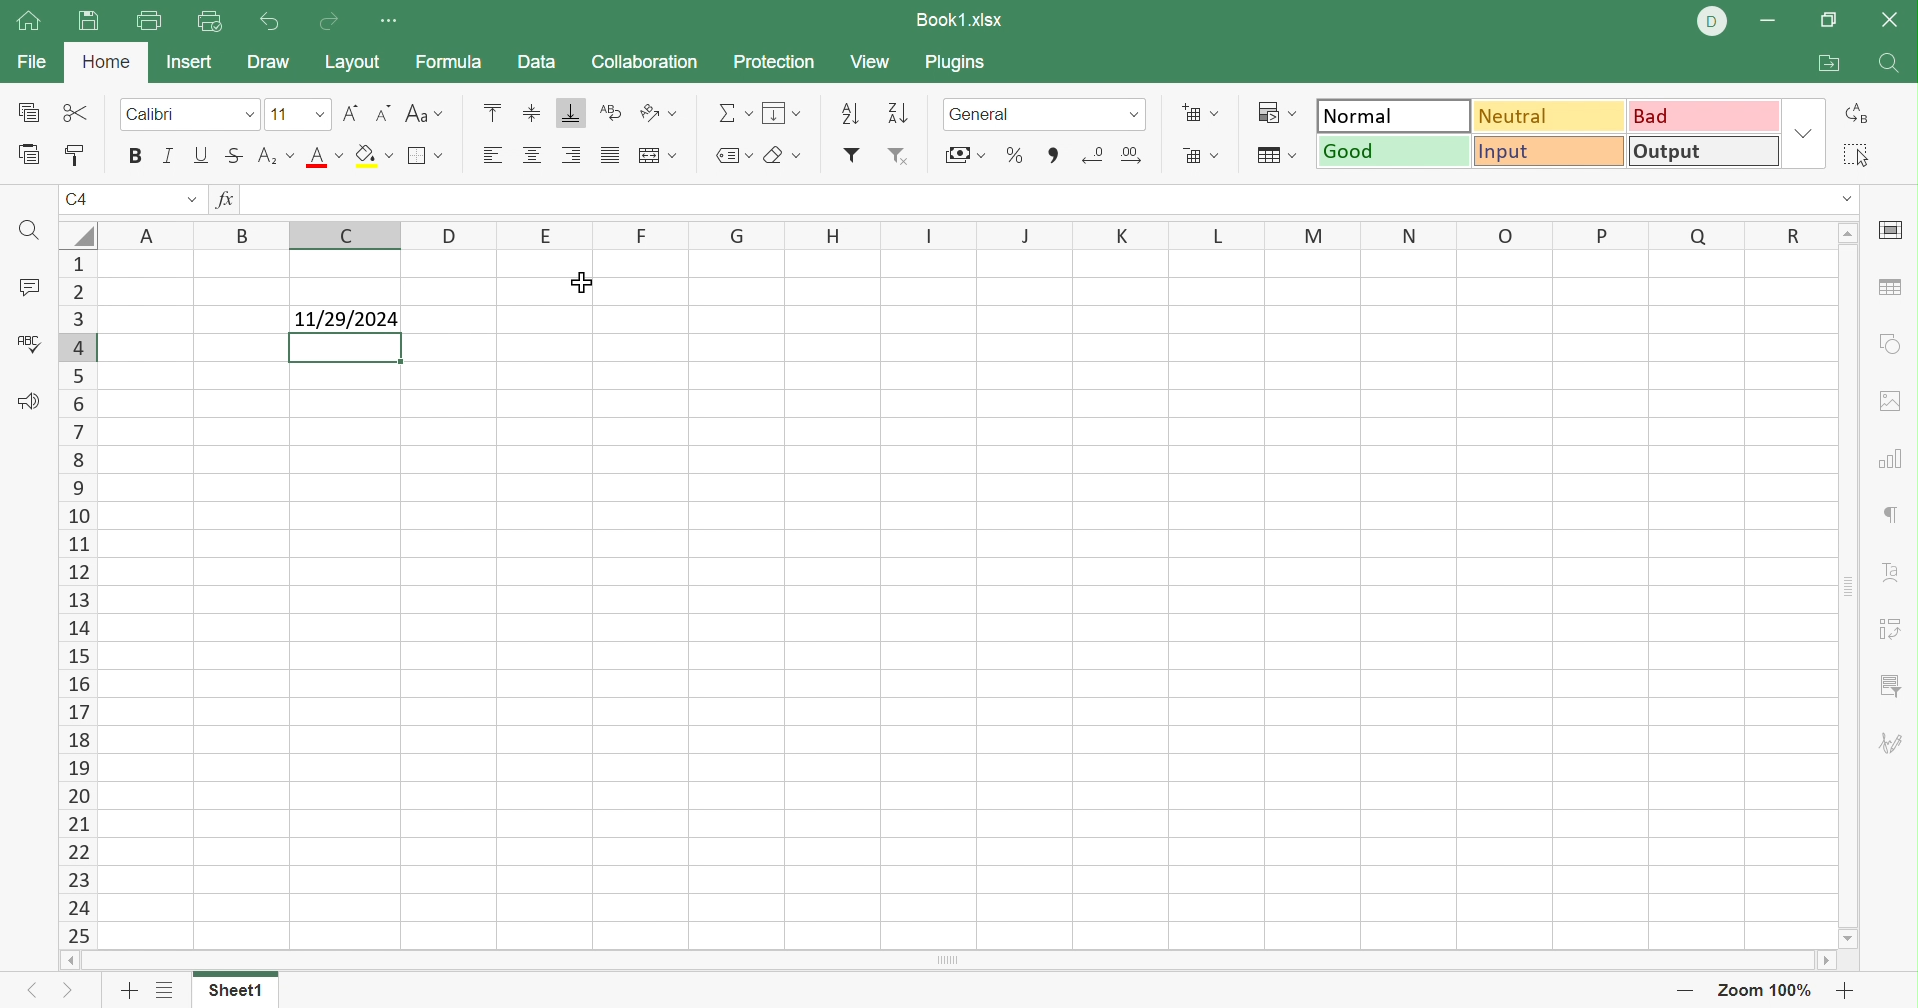 Image resolution: width=1918 pixels, height=1008 pixels. What do you see at coordinates (781, 114) in the screenshot?
I see `Fill` at bounding box center [781, 114].